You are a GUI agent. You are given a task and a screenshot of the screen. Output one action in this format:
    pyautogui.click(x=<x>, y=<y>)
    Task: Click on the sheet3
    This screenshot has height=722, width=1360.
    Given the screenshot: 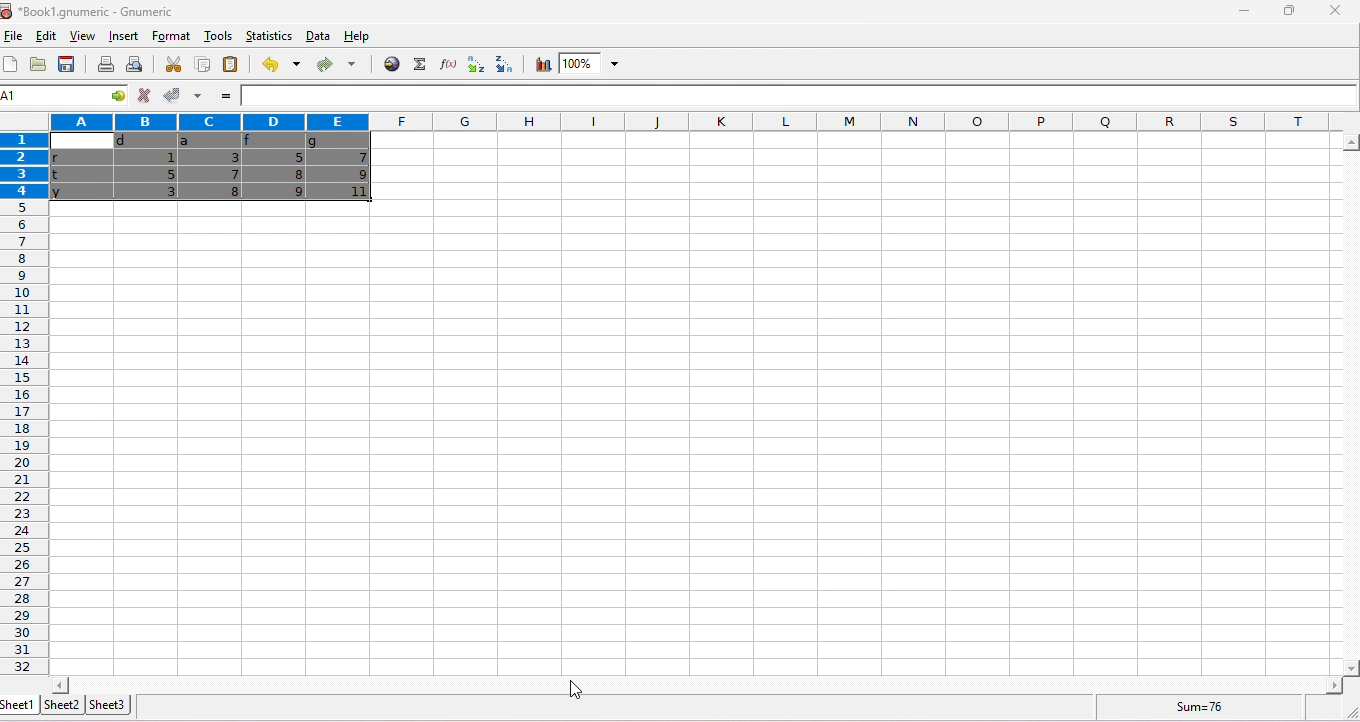 What is the action you would take?
    pyautogui.click(x=107, y=704)
    